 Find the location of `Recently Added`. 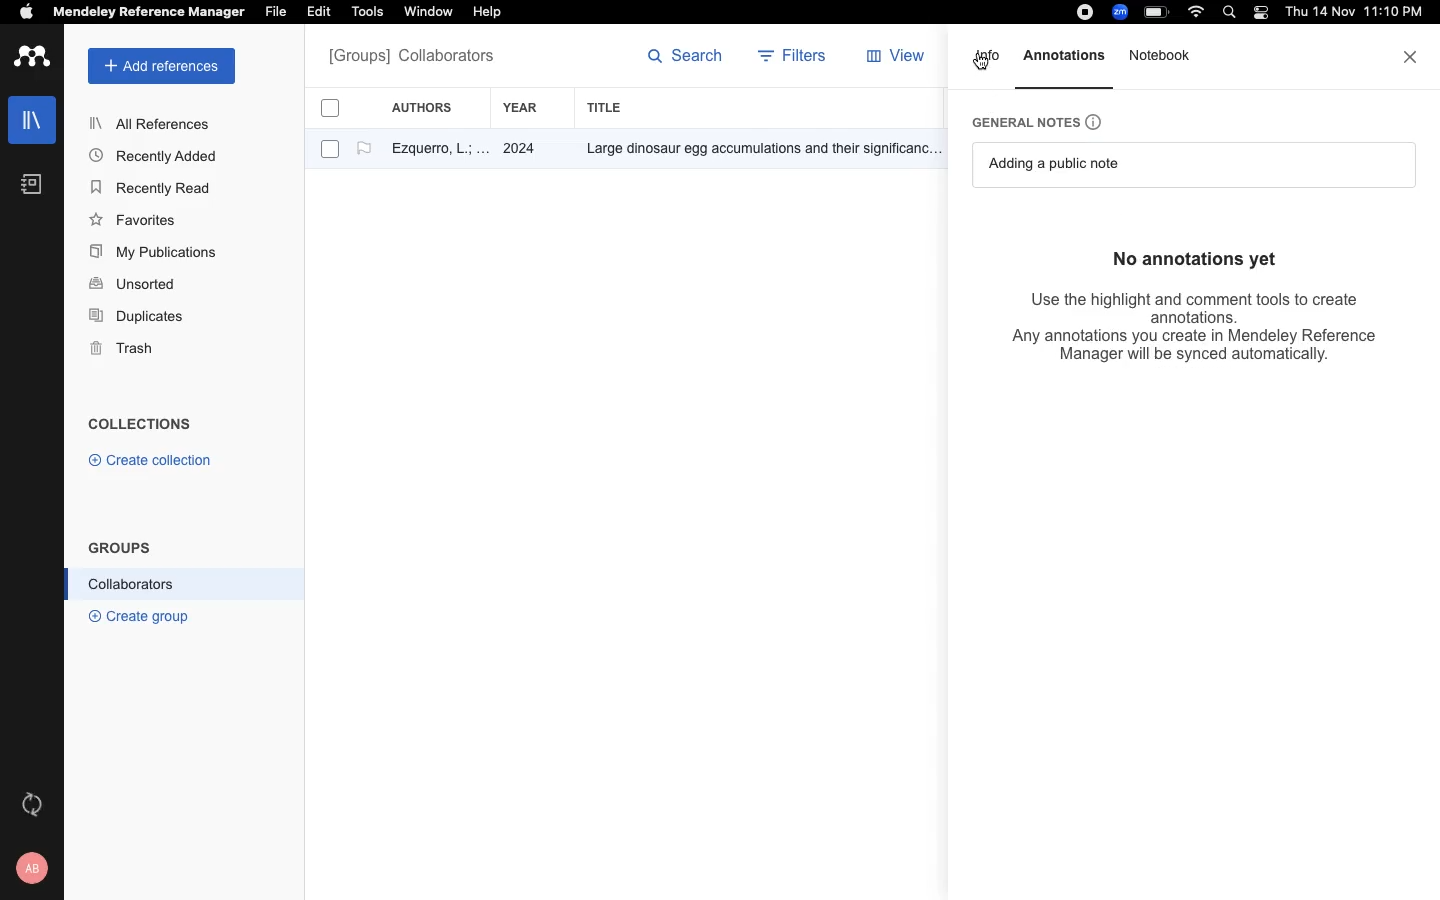

Recently Added is located at coordinates (159, 155).